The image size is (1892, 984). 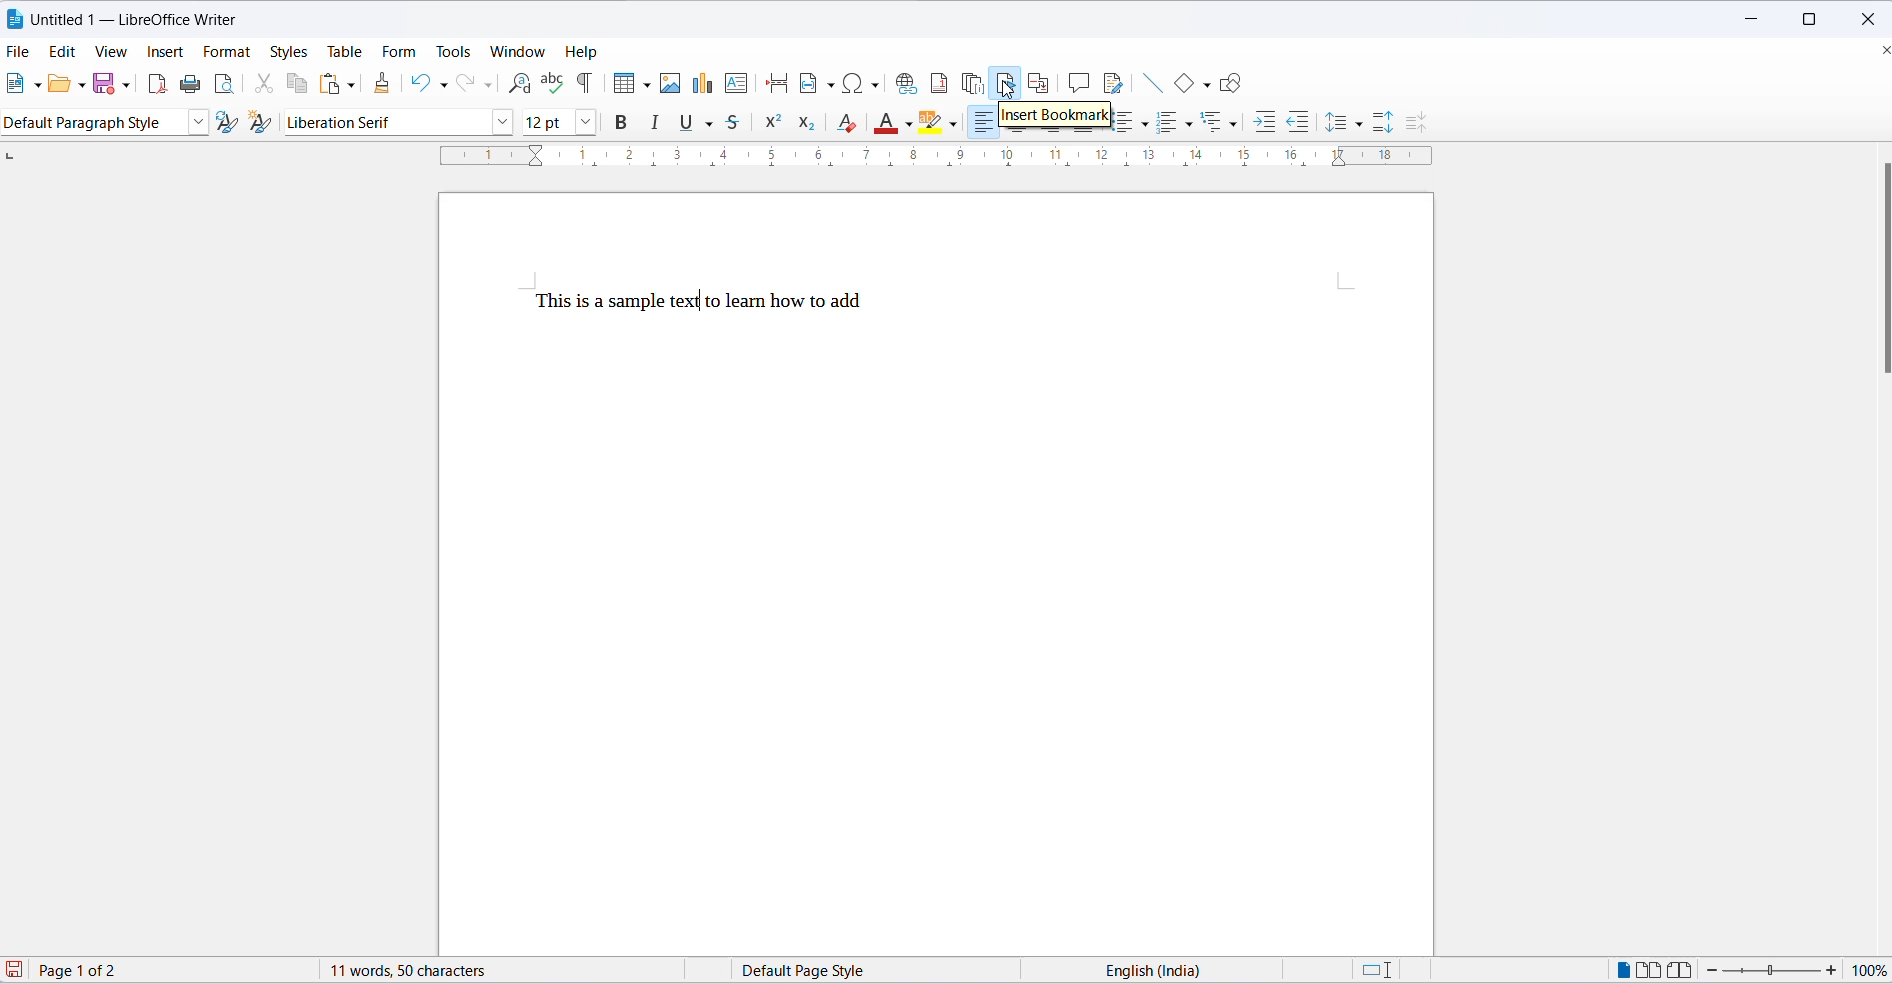 What do you see at coordinates (38, 86) in the screenshot?
I see `new file options` at bounding box center [38, 86].